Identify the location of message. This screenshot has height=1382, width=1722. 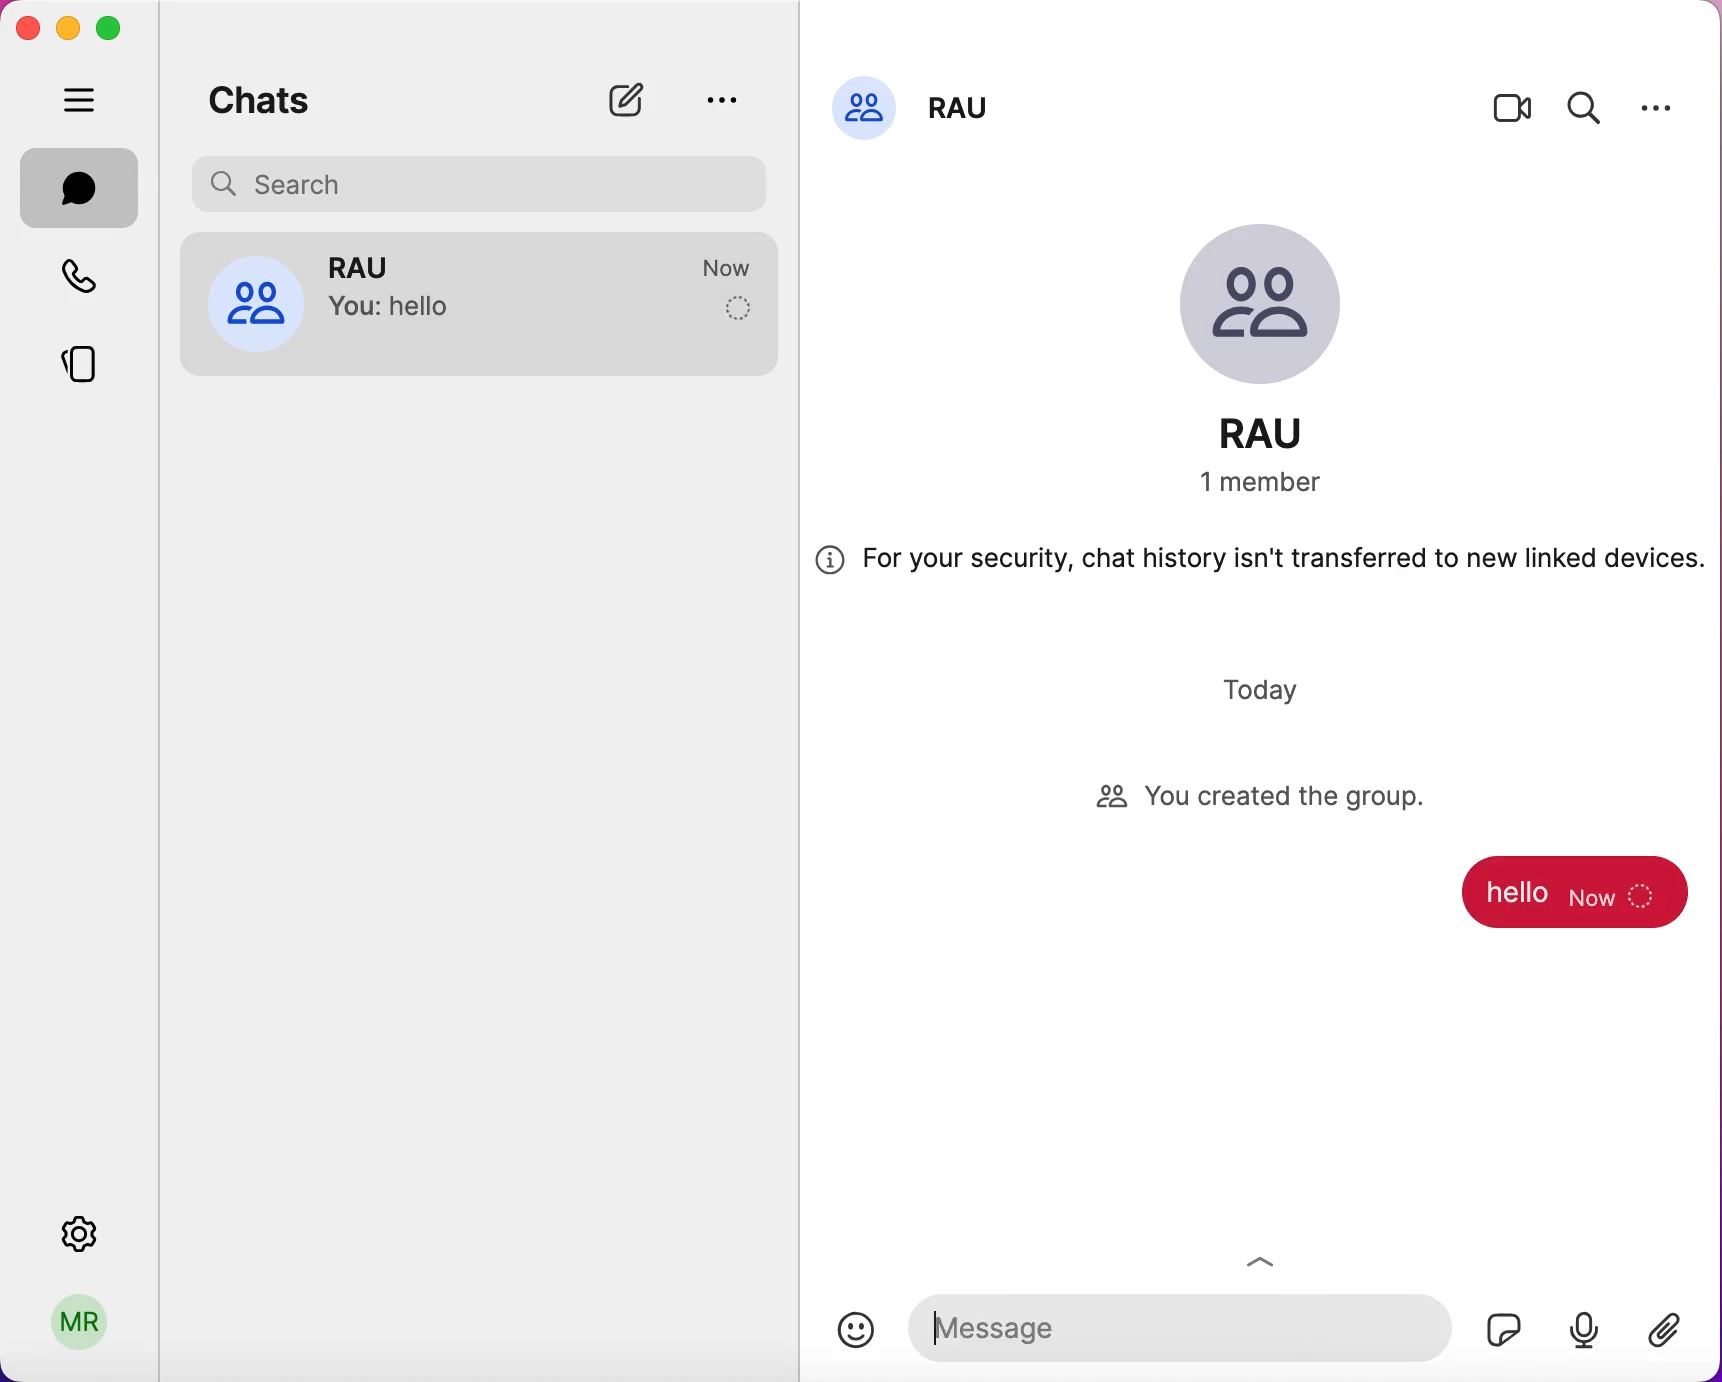
(1177, 1323).